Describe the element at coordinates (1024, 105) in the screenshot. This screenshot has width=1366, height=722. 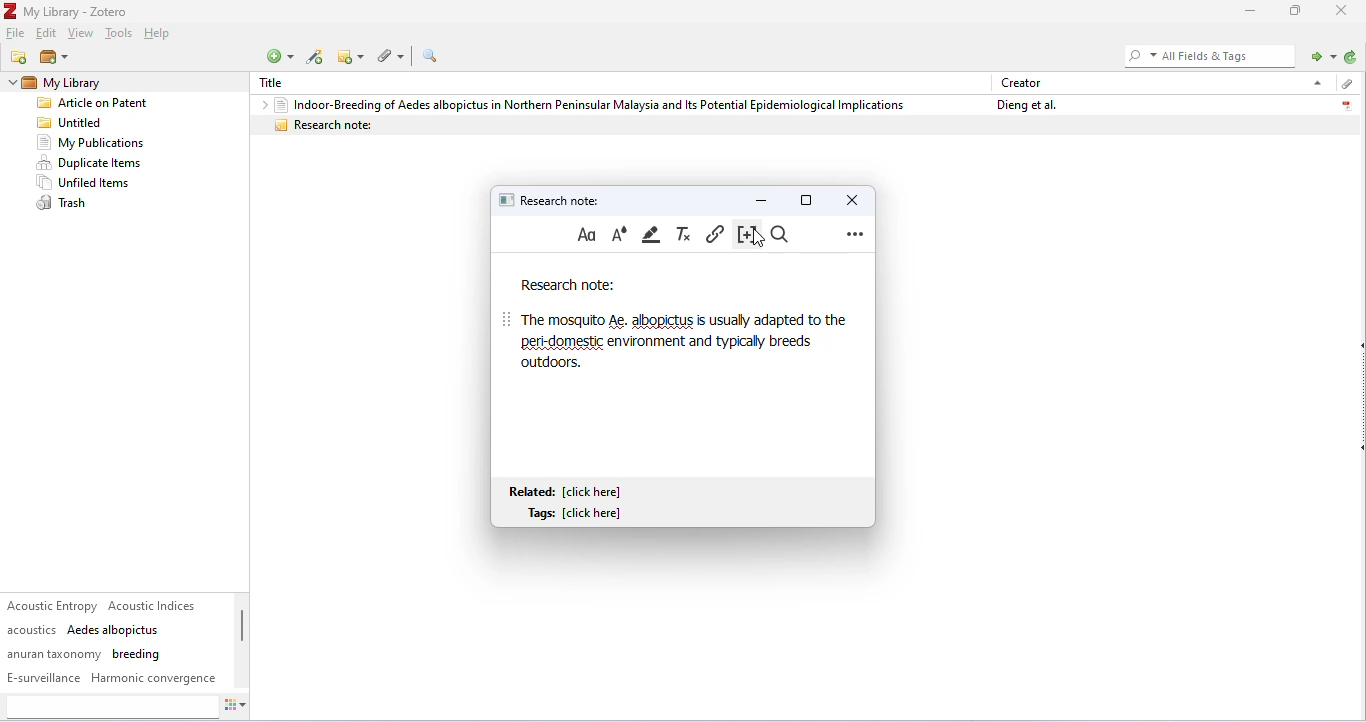
I see `dieng et al.` at that location.